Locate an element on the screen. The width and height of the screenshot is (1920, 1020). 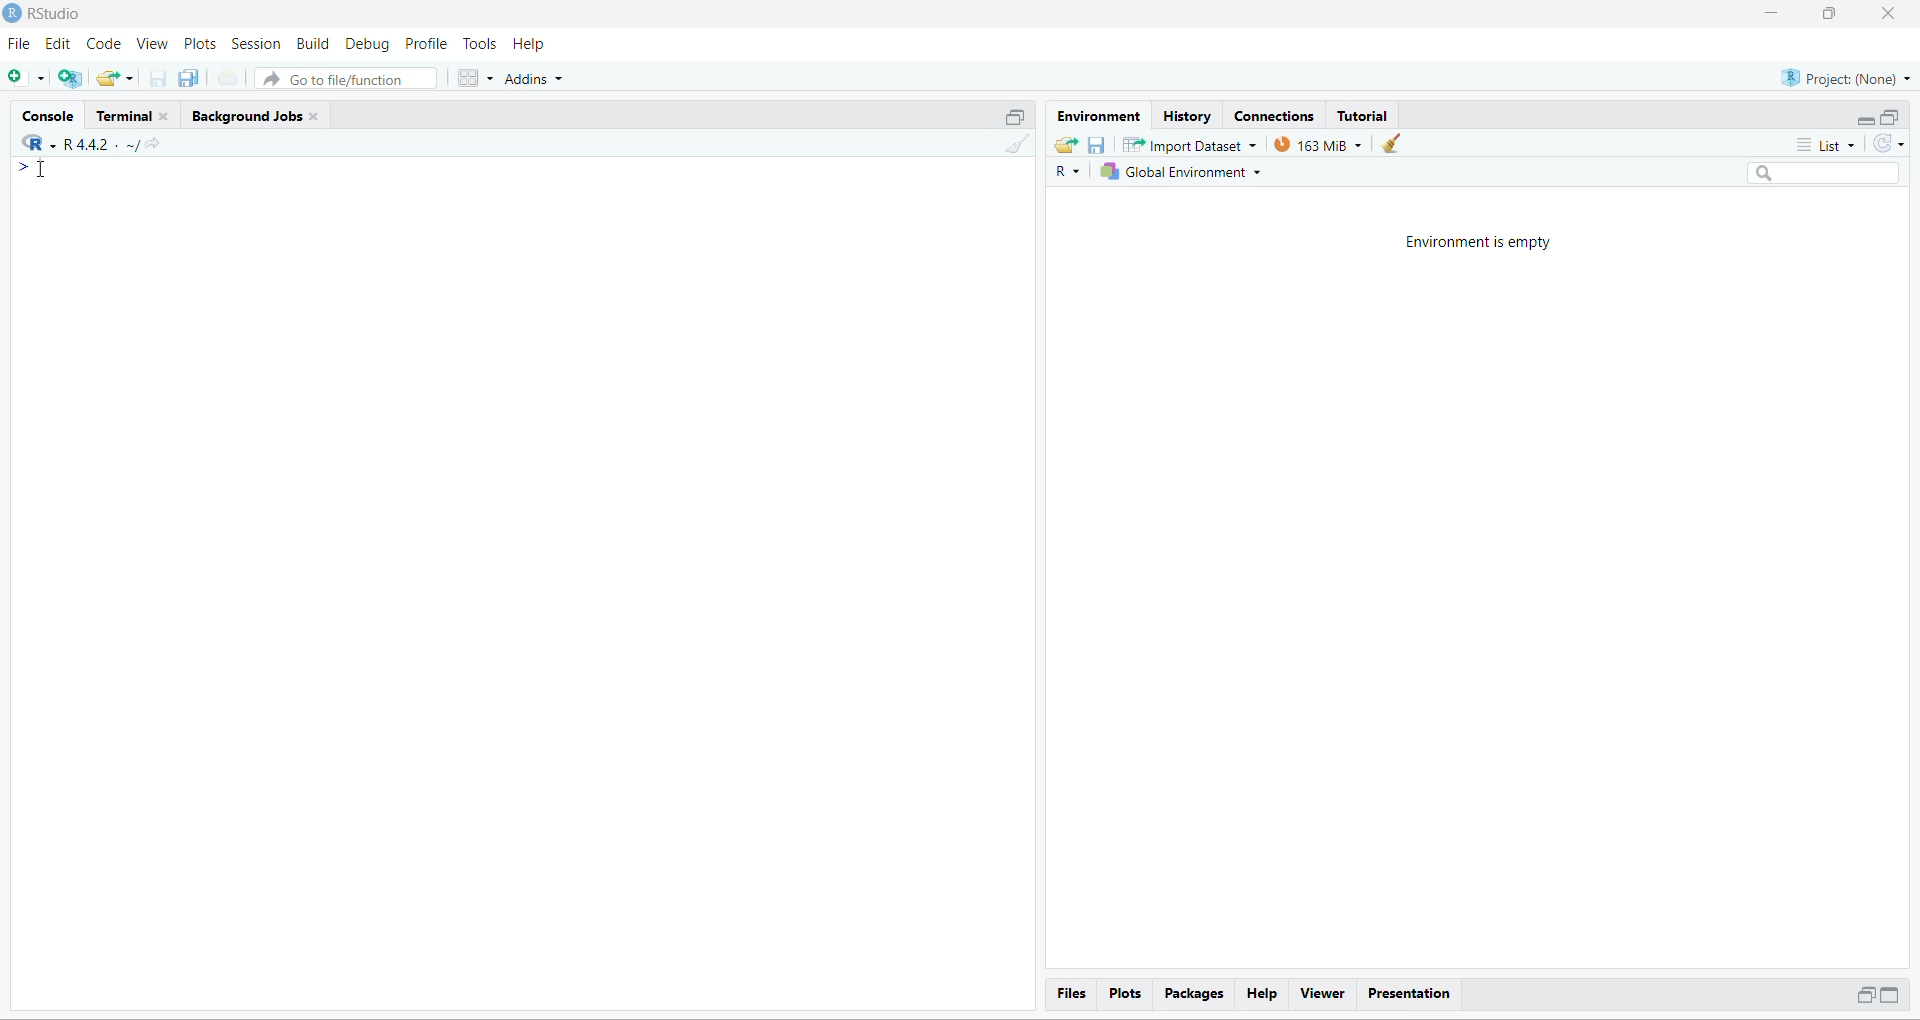
Project: (None) is located at coordinates (1848, 77).